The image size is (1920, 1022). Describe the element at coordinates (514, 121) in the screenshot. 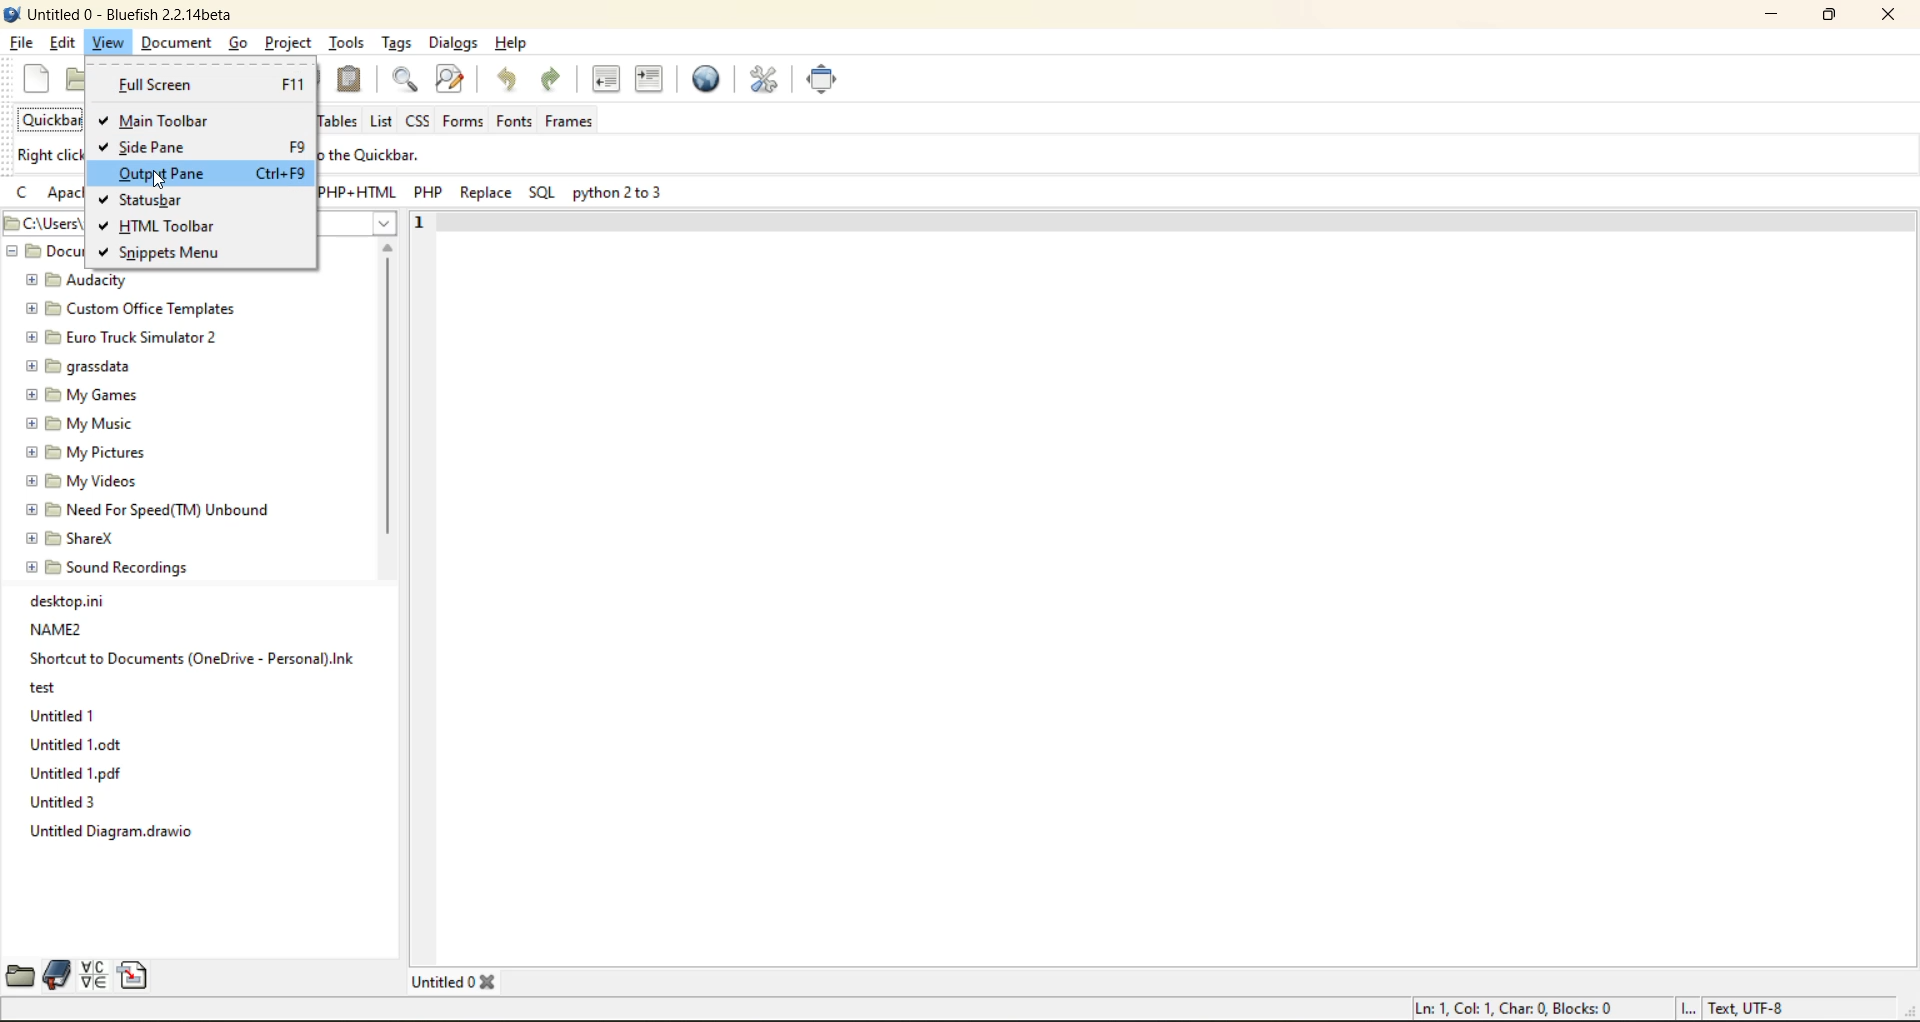

I see `fonts` at that location.